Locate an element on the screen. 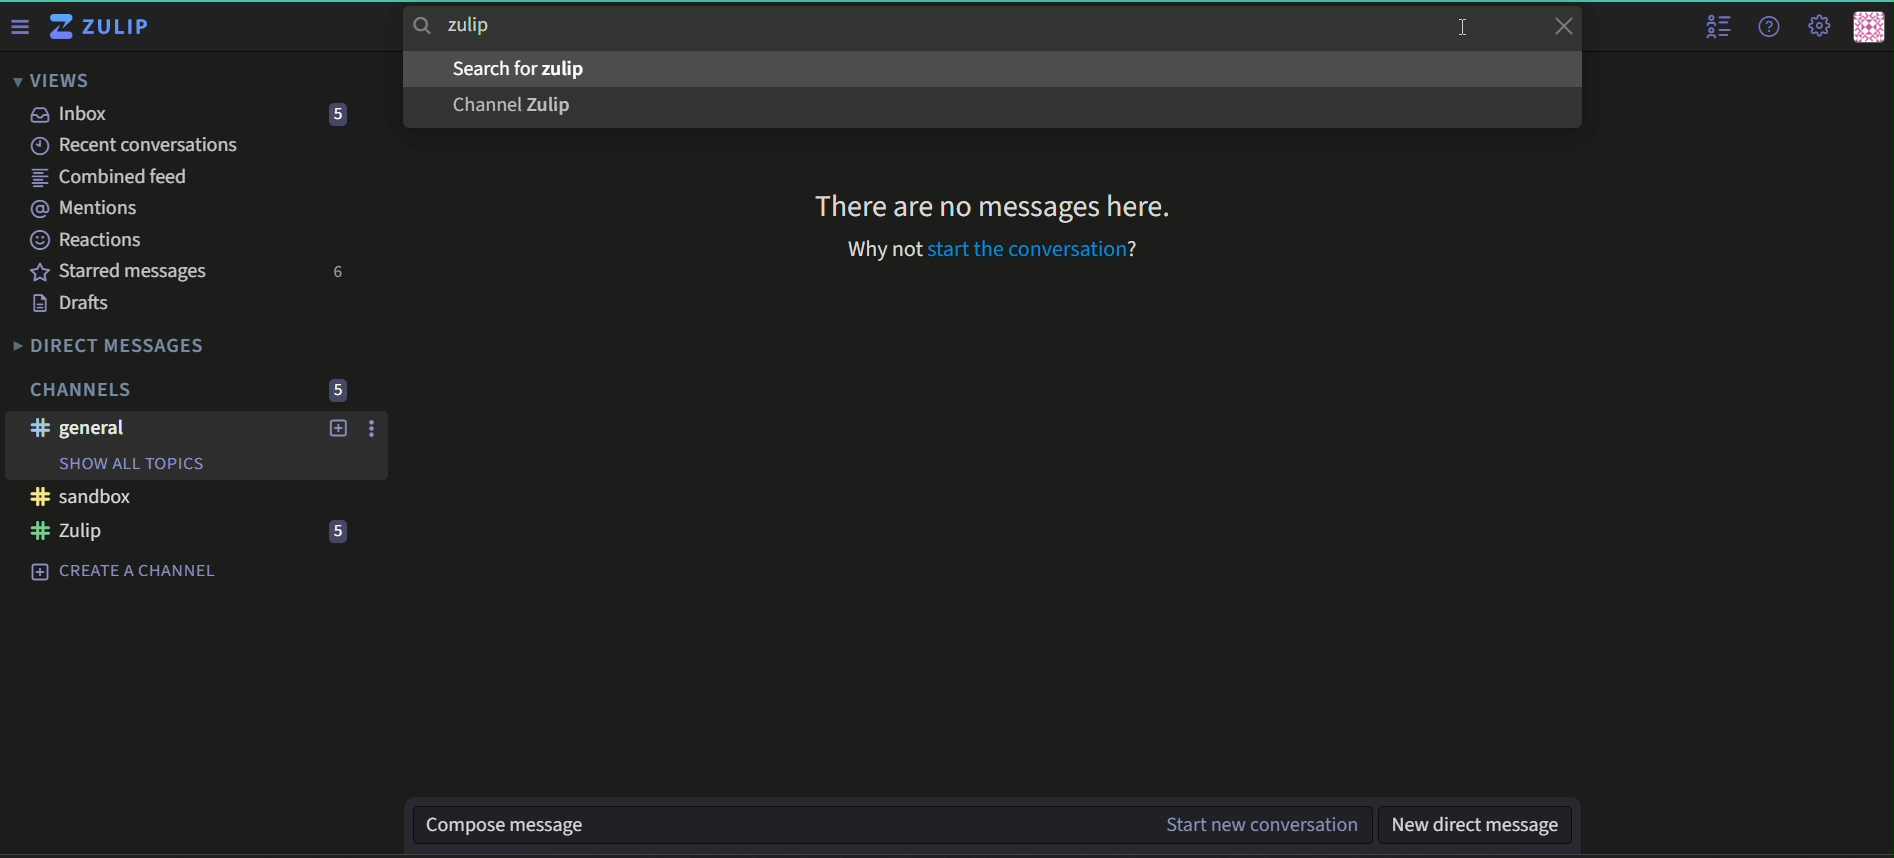  number is located at coordinates (340, 273).